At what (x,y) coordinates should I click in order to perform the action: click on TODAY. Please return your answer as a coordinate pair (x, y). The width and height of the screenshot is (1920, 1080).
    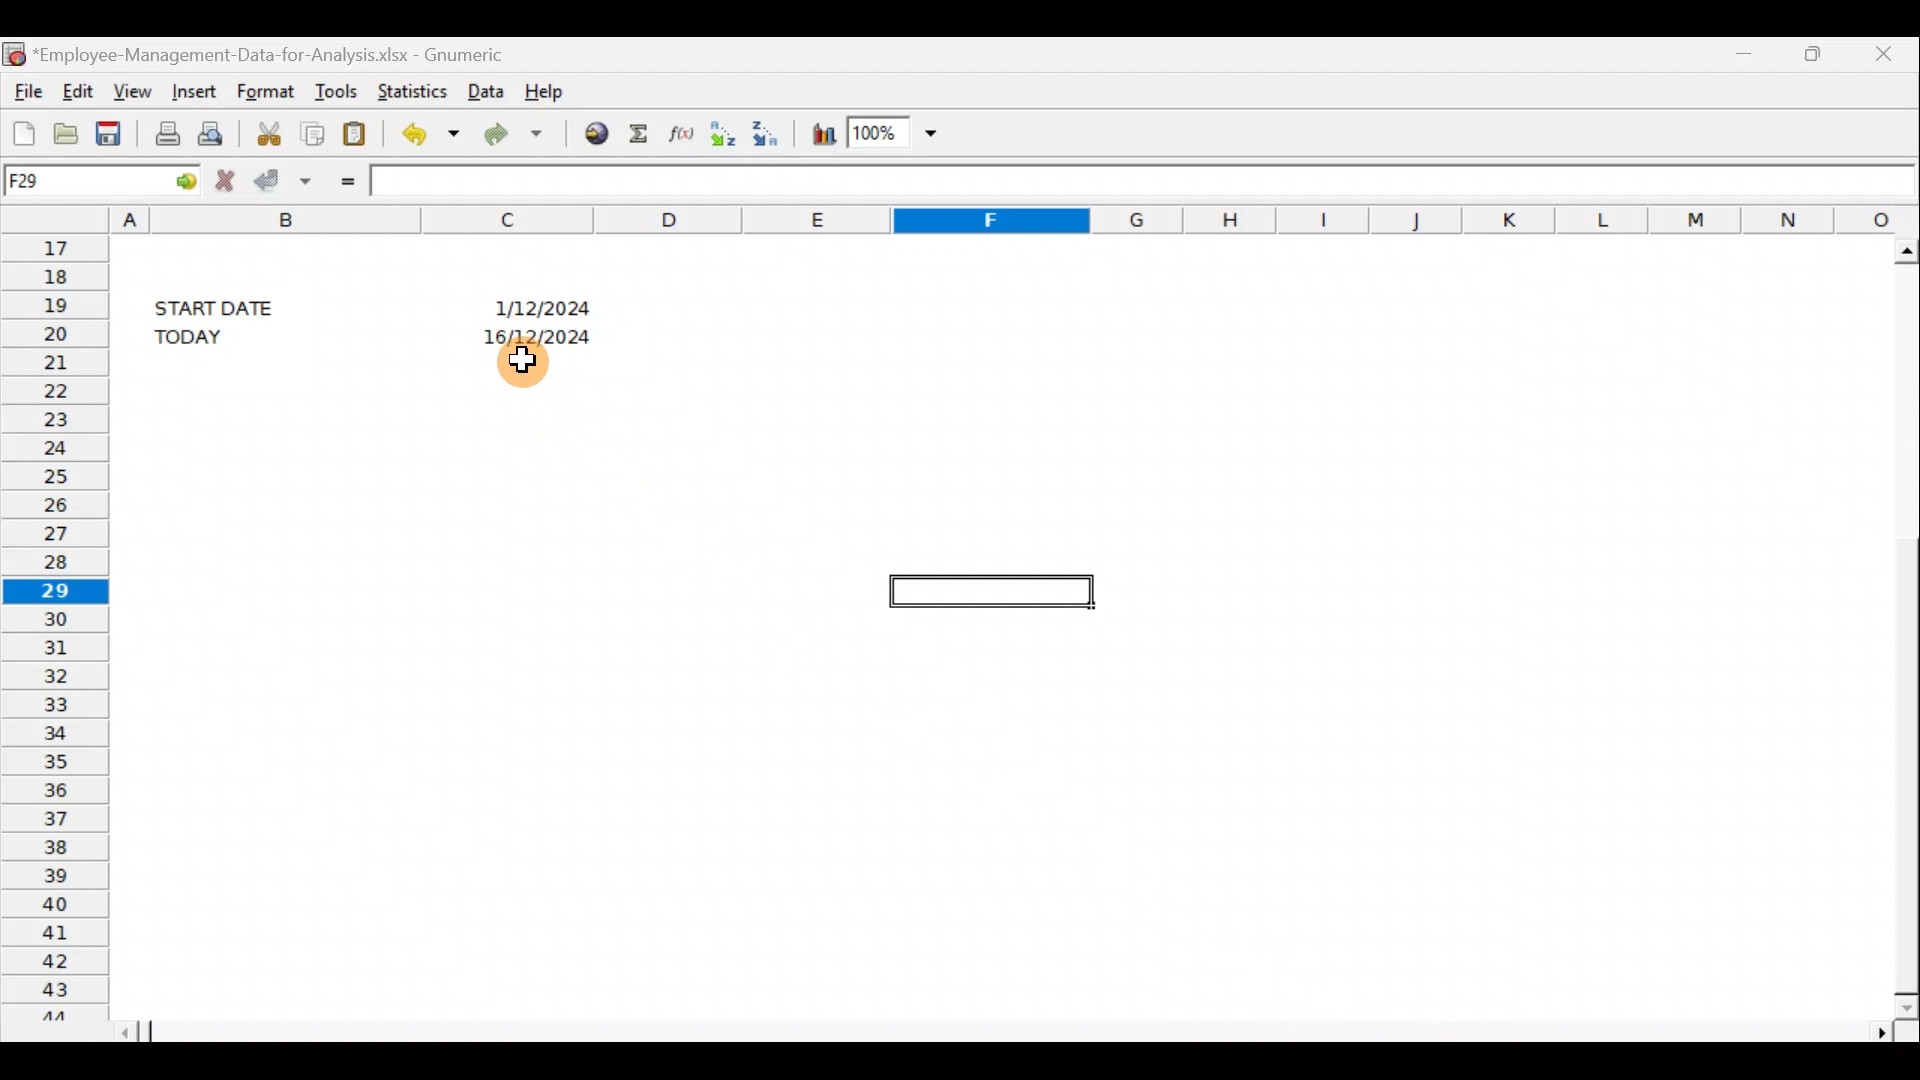
    Looking at the image, I should click on (221, 336).